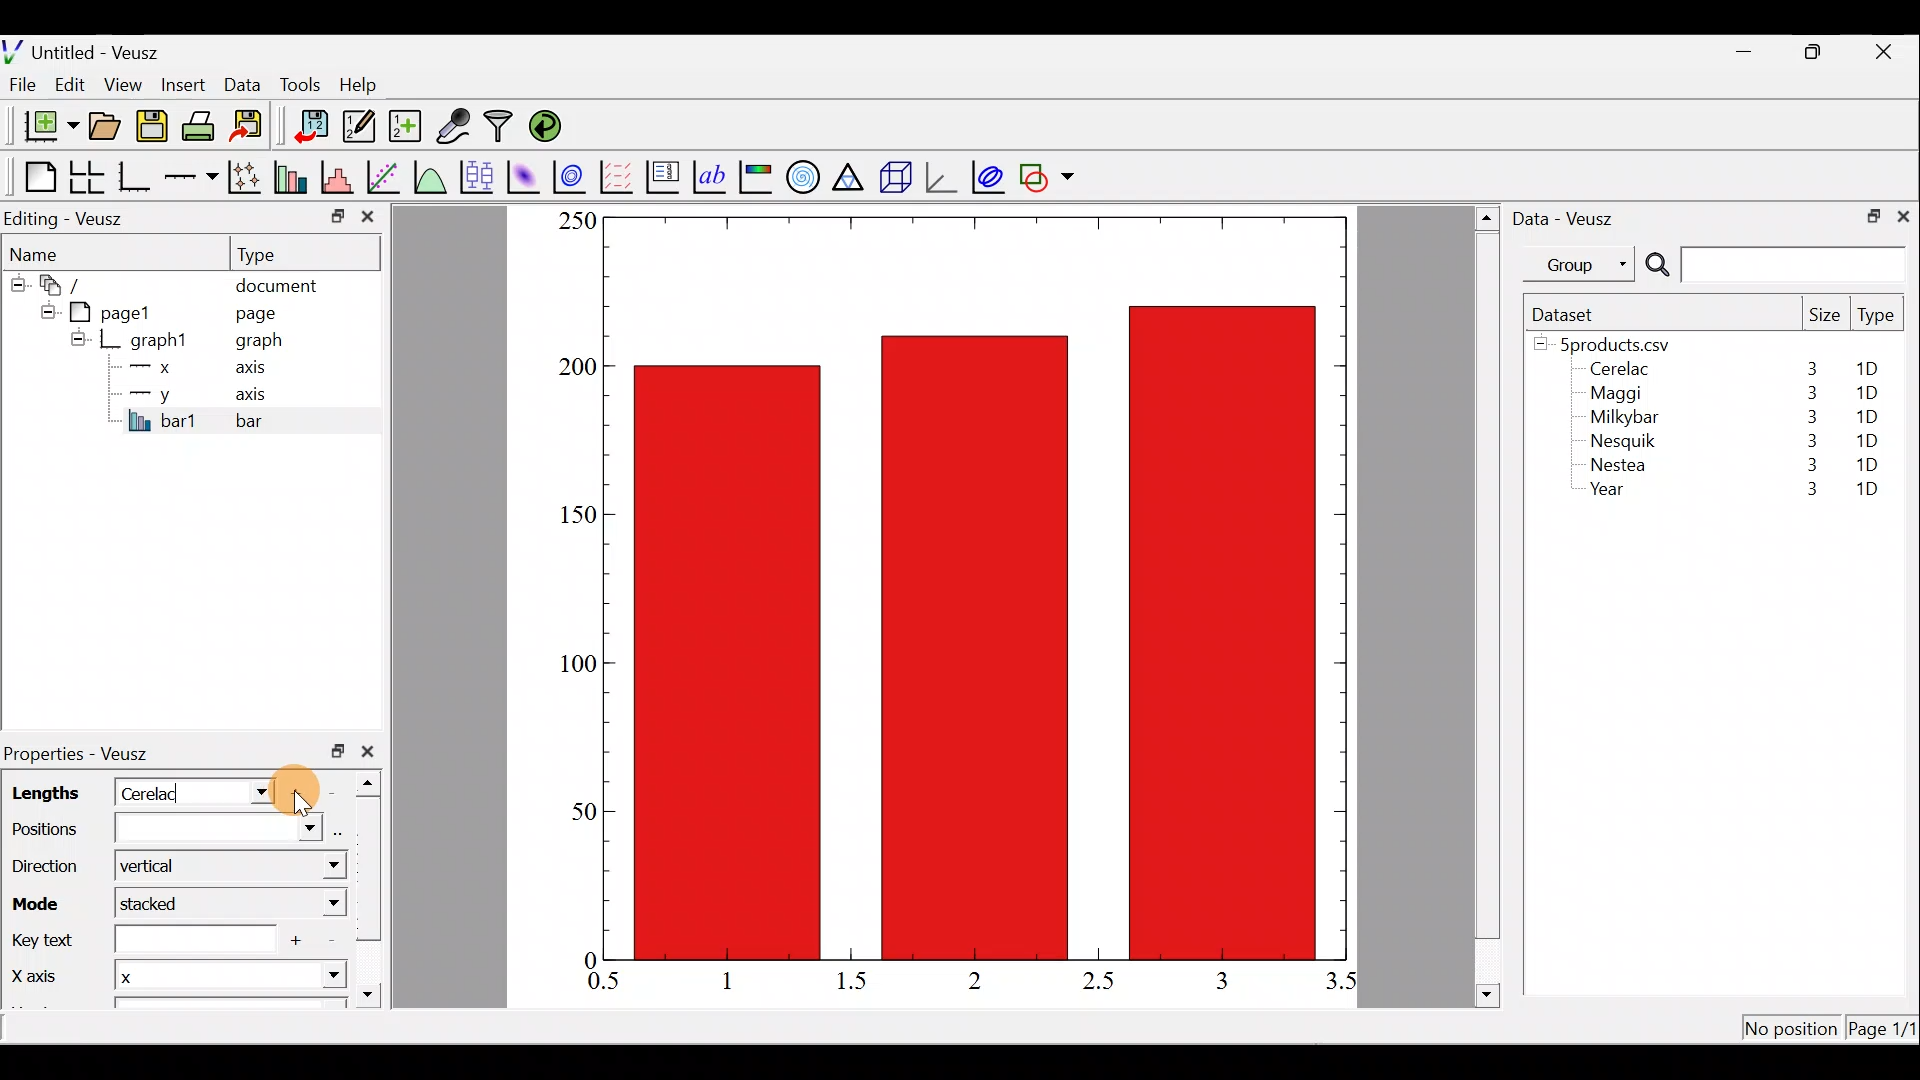 This screenshot has height=1080, width=1920. What do you see at coordinates (971, 979) in the screenshot?
I see `2` at bounding box center [971, 979].